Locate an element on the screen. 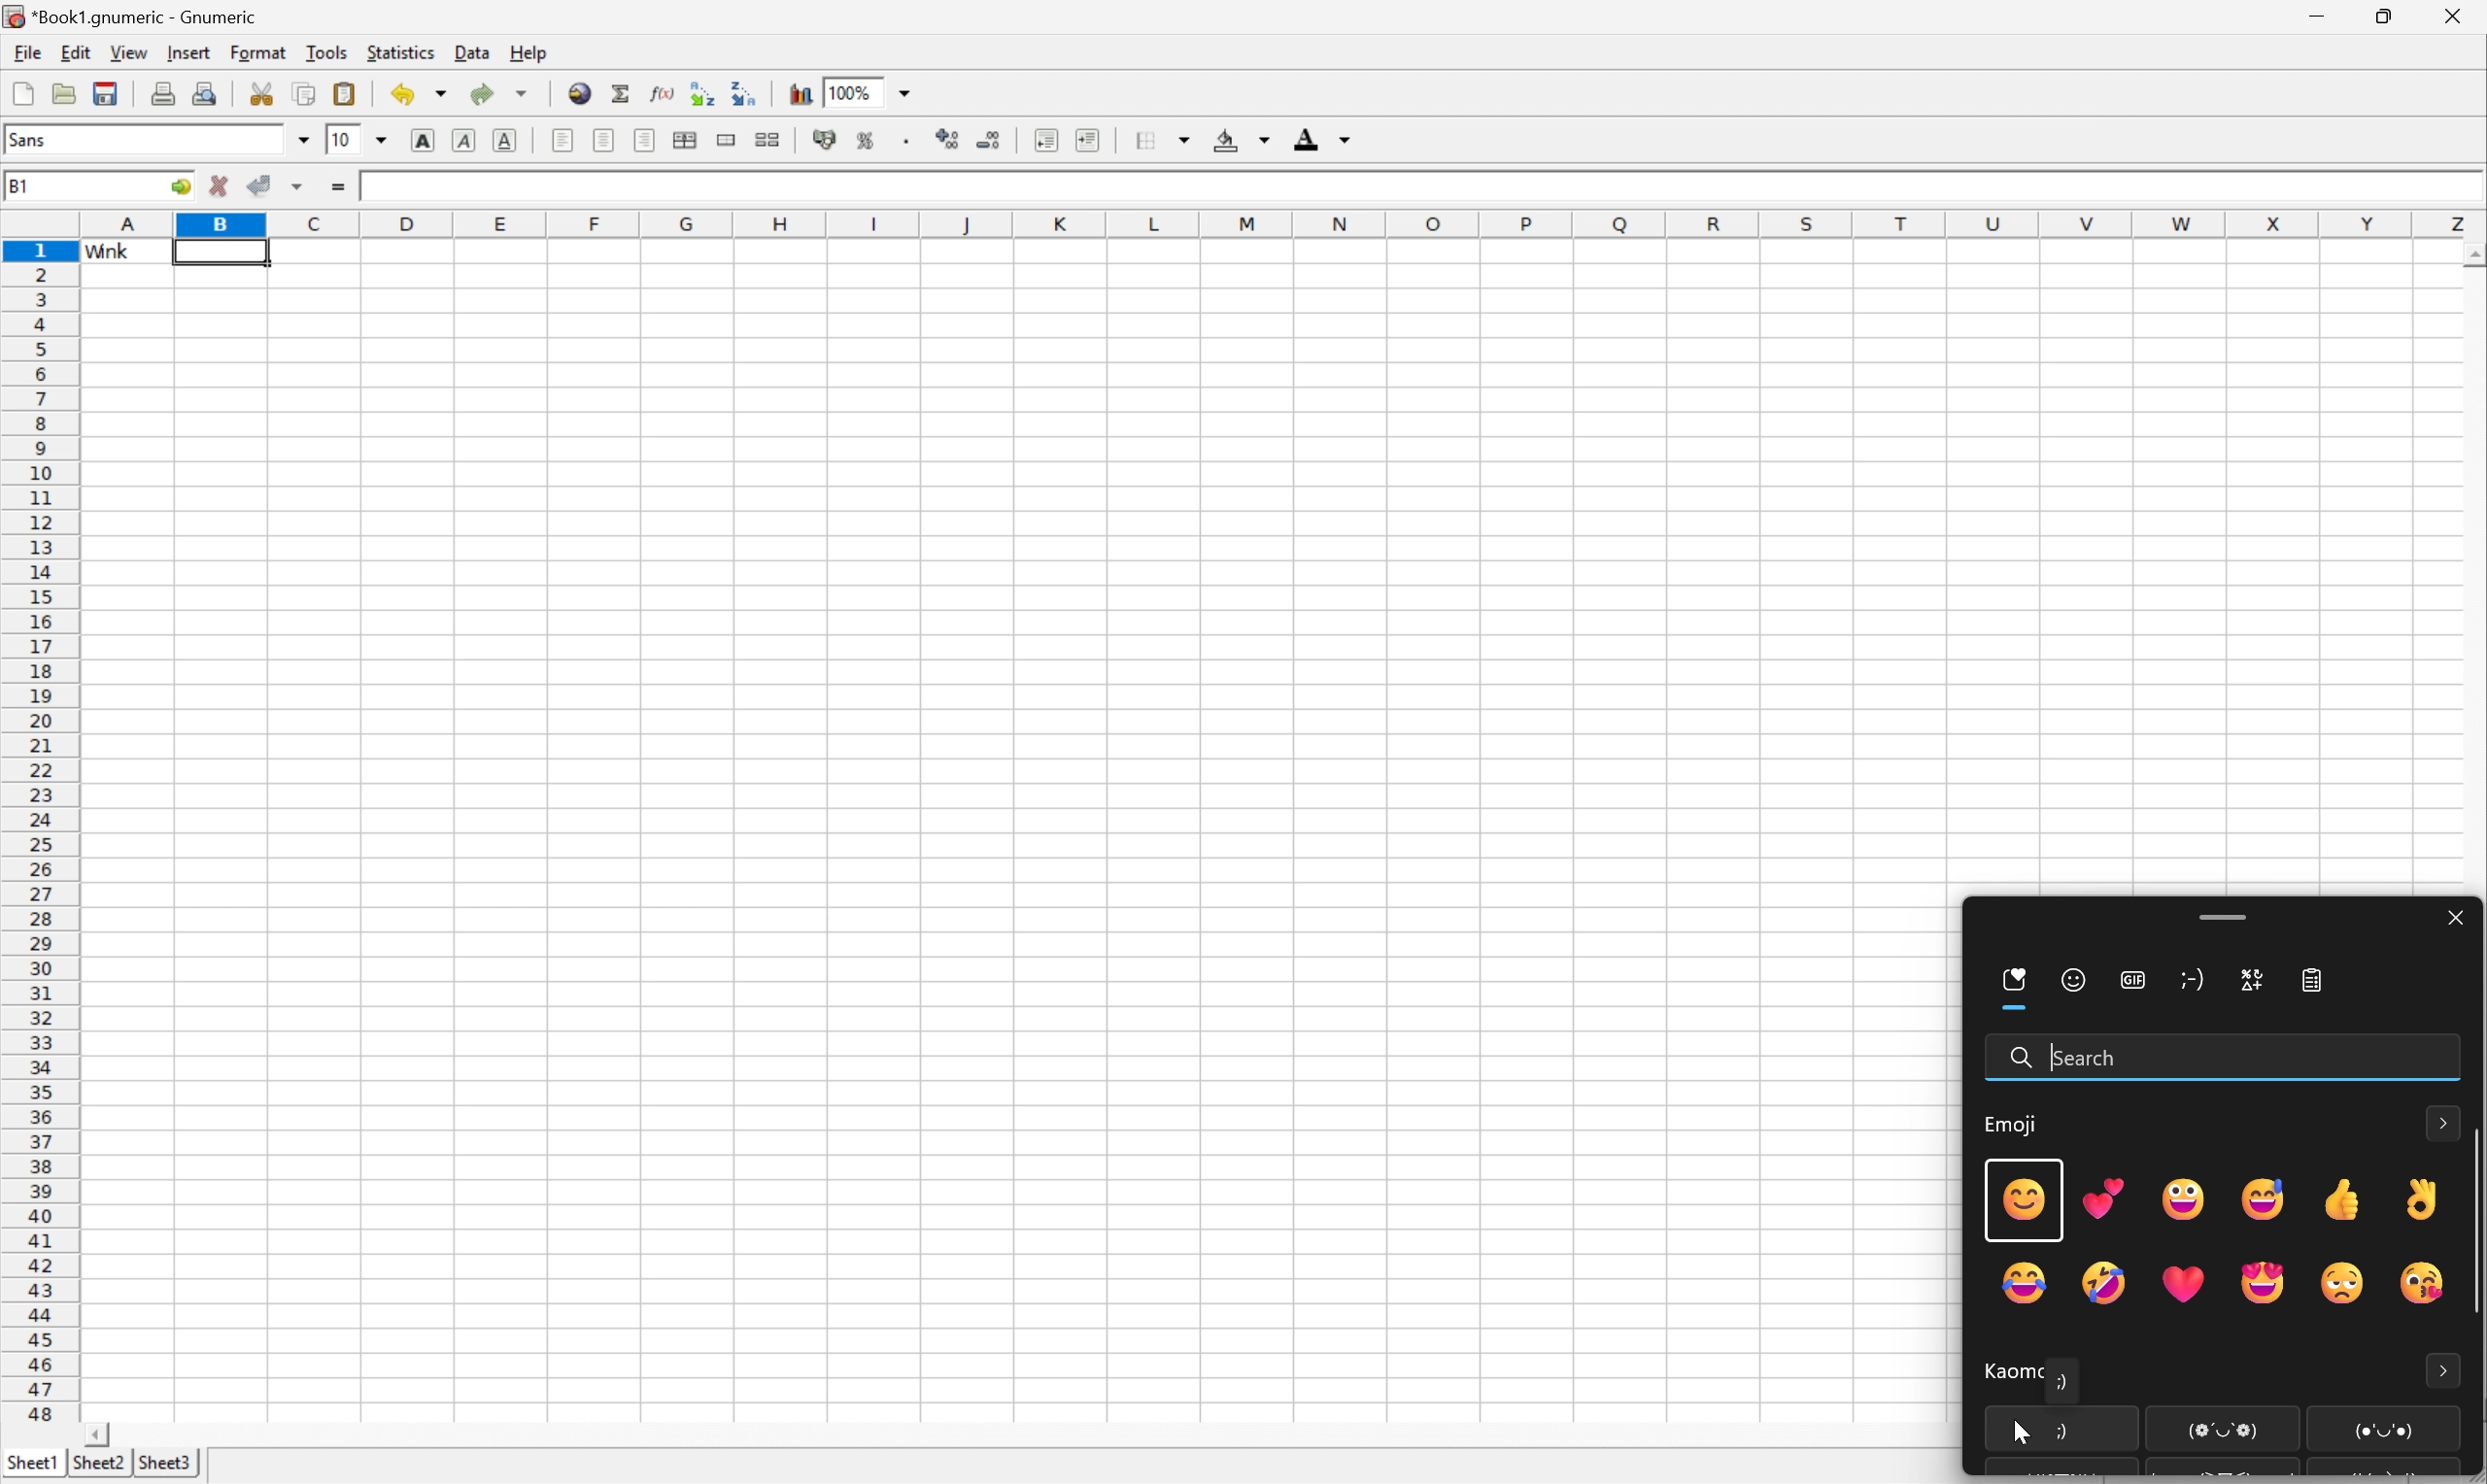 The image size is (2487, 1484). copy is located at coordinates (306, 94).